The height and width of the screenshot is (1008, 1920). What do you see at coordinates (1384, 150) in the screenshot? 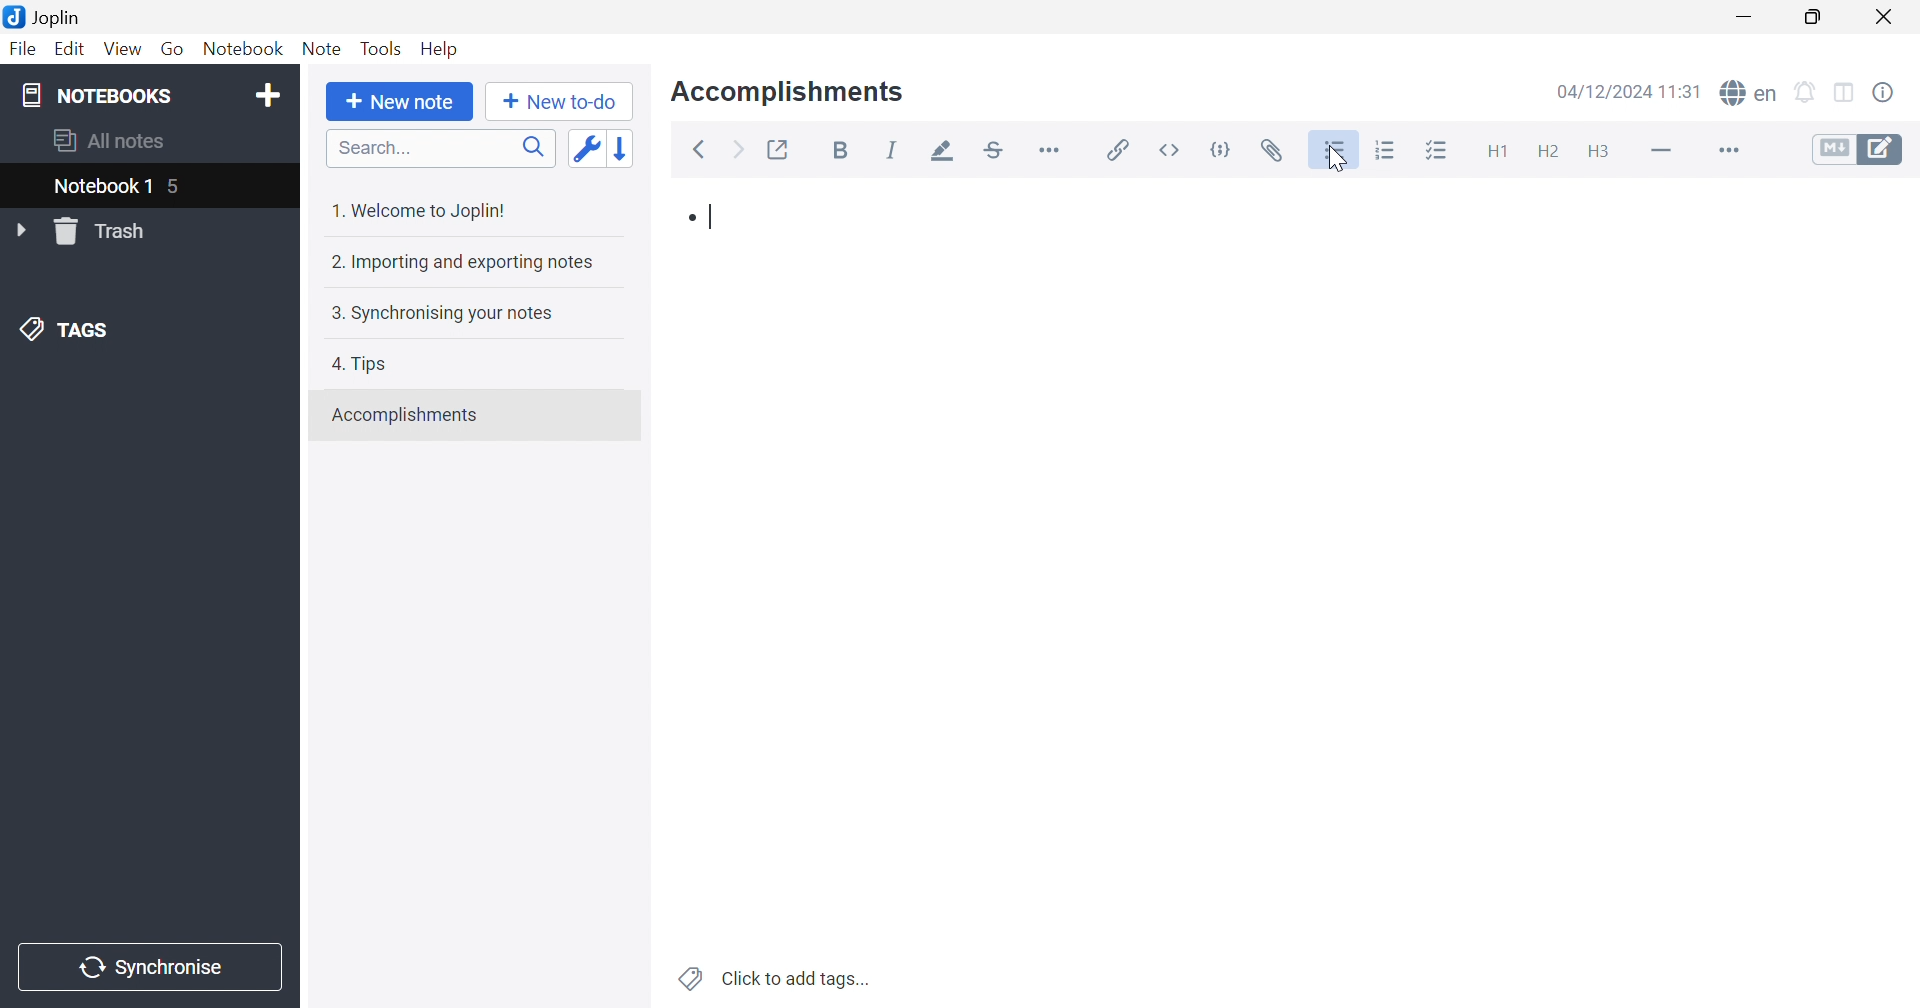
I see `Numbered list` at bounding box center [1384, 150].